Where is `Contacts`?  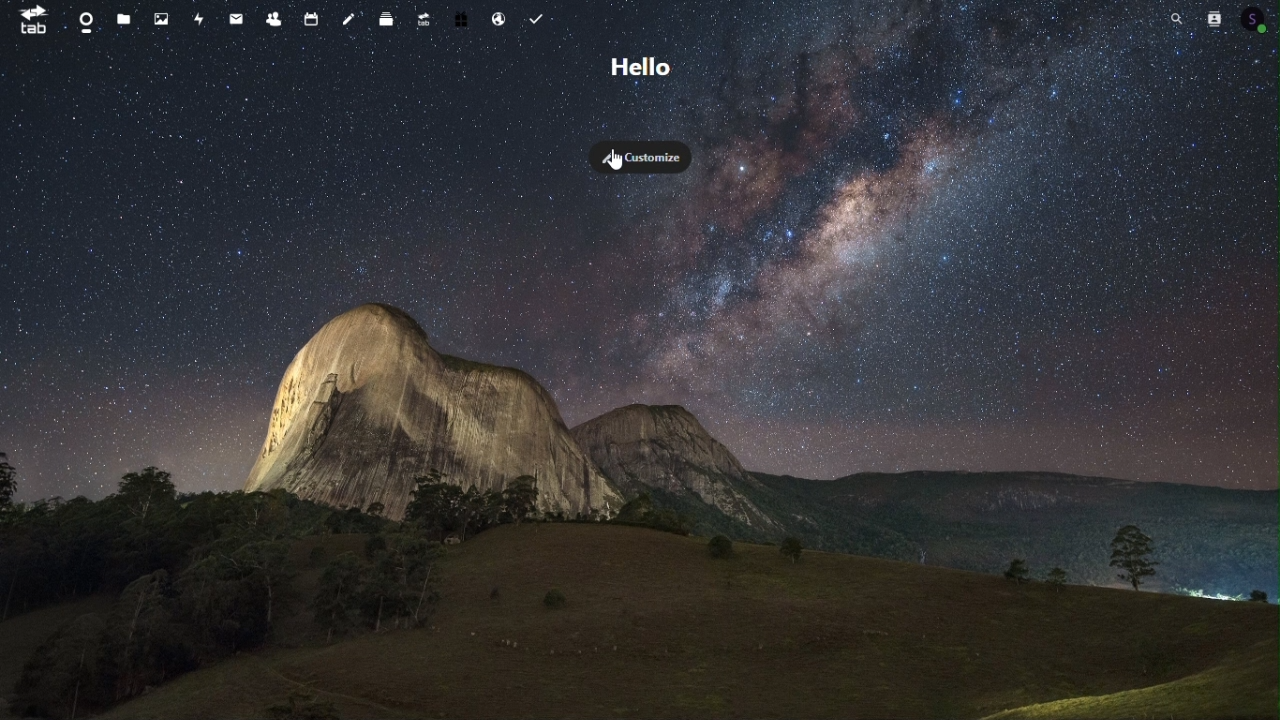 Contacts is located at coordinates (272, 18).